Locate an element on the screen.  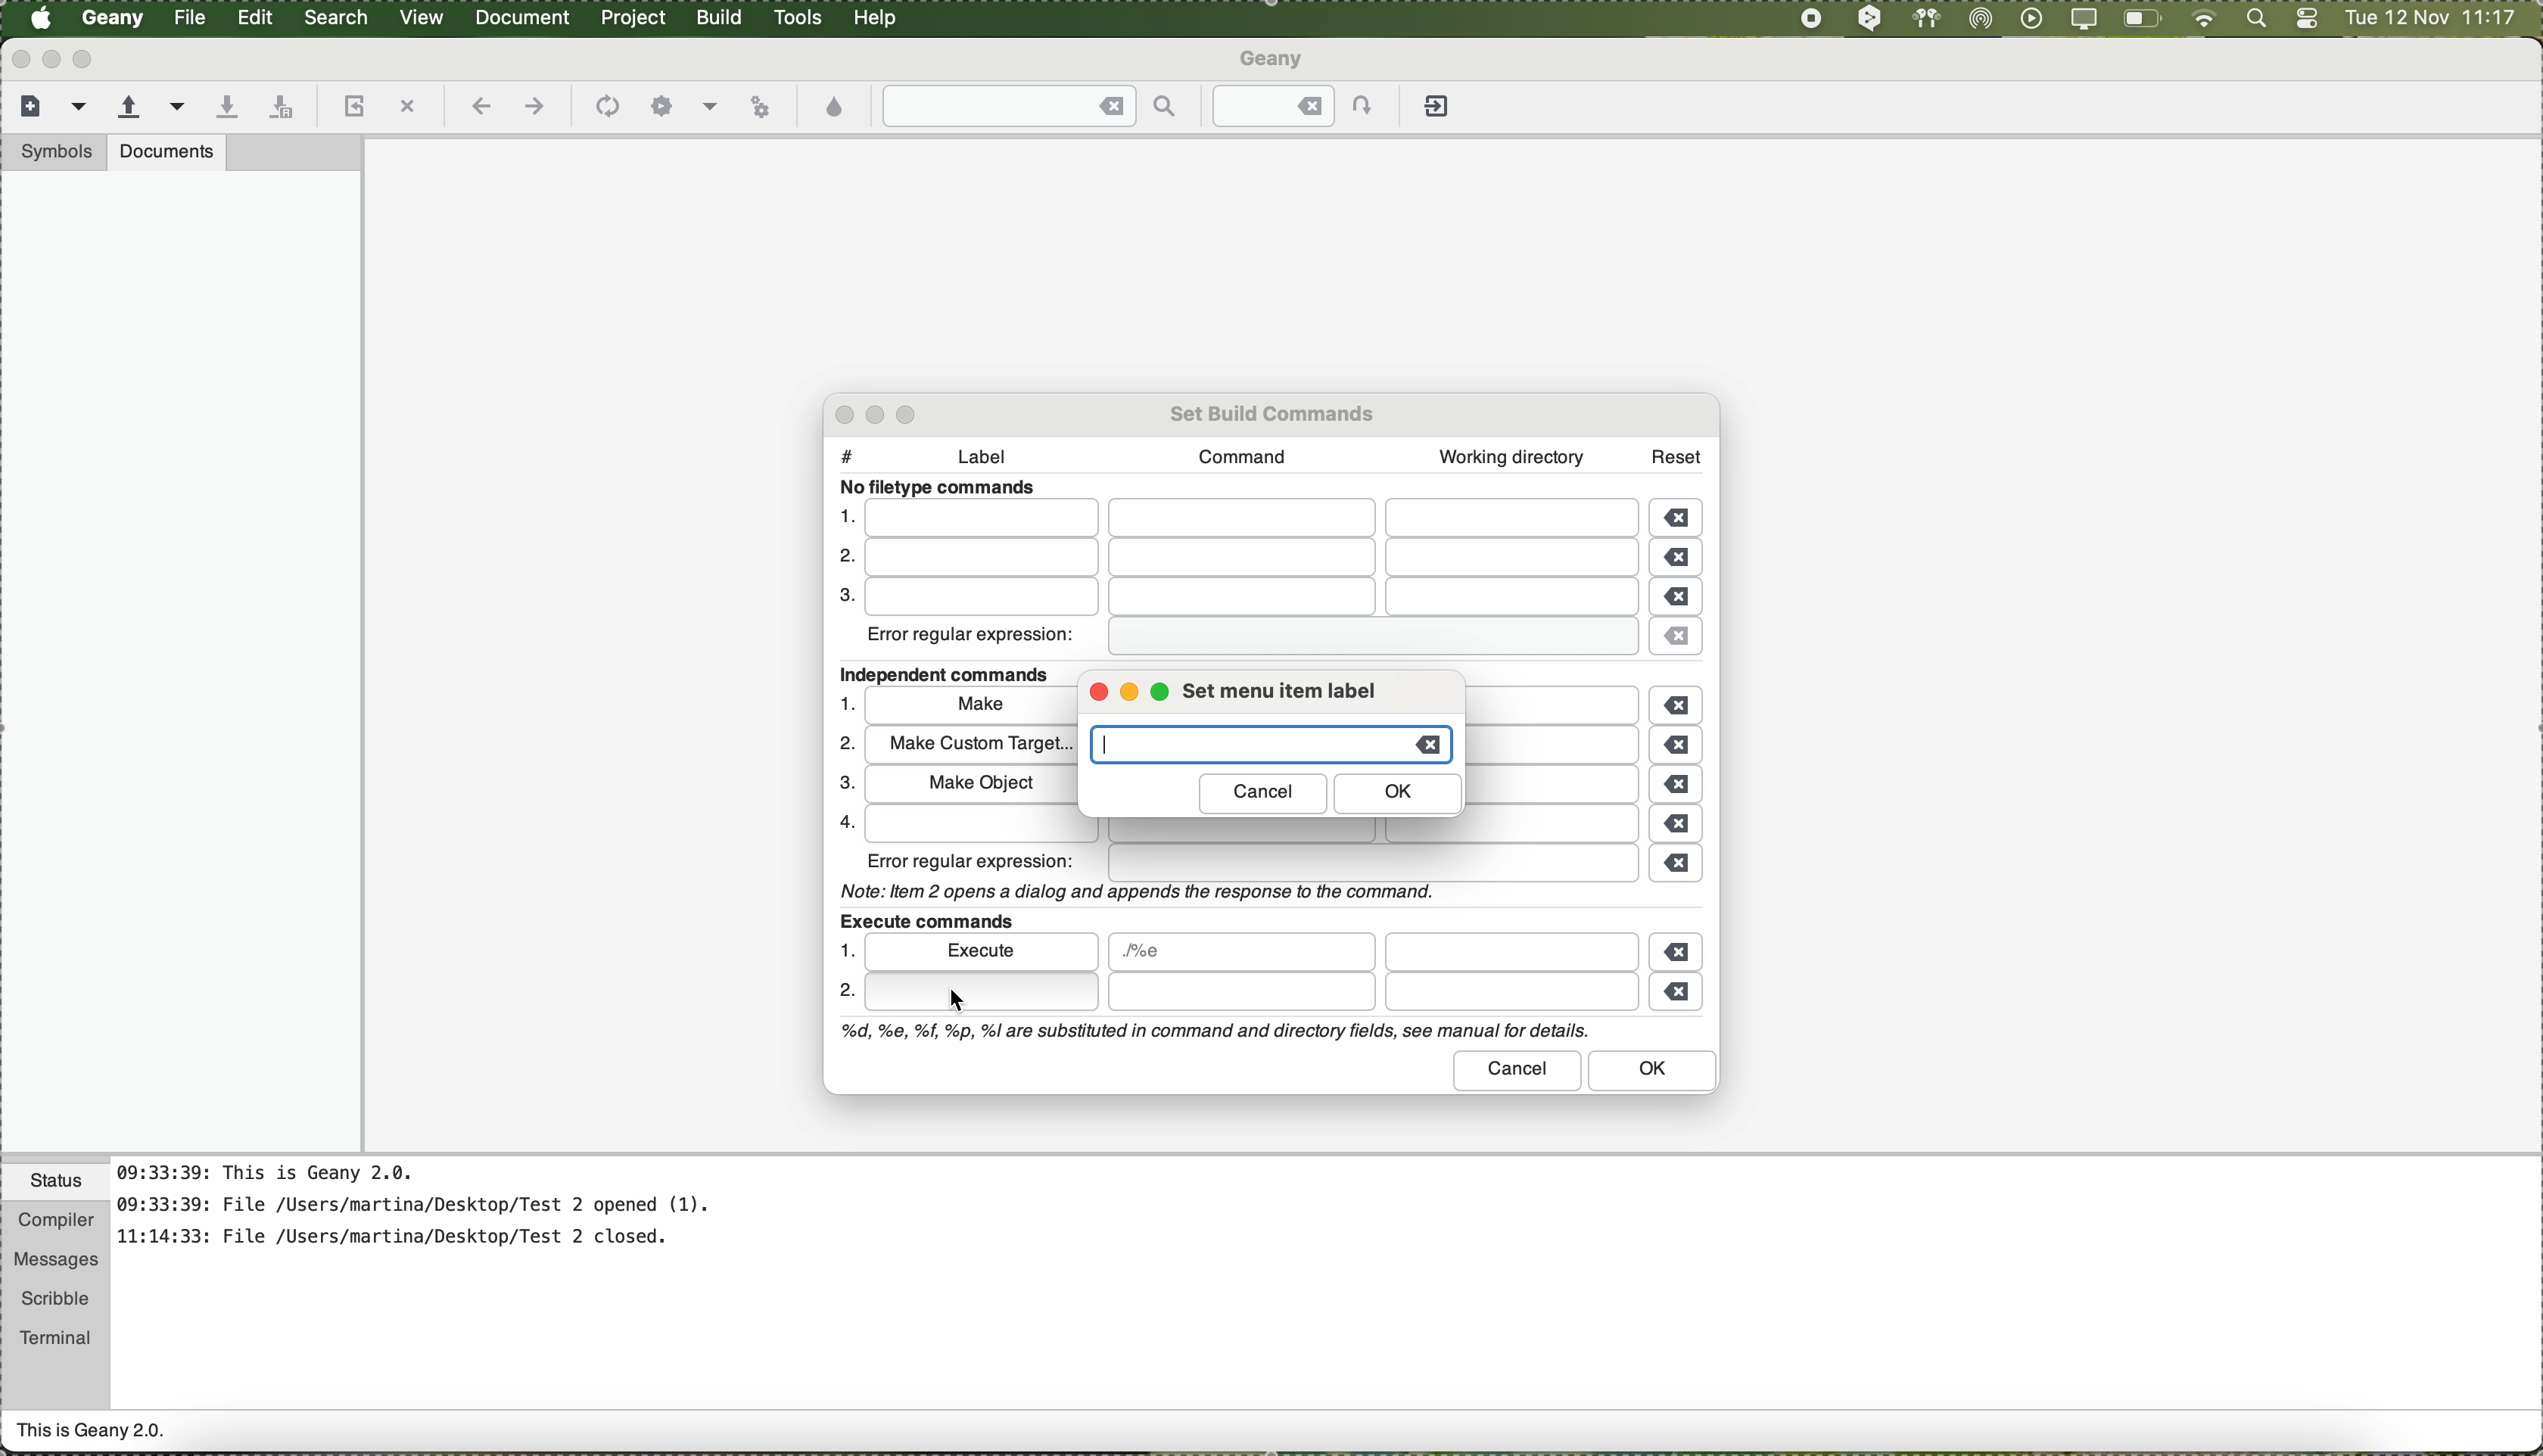
icon is located at coordinates (662, 107).